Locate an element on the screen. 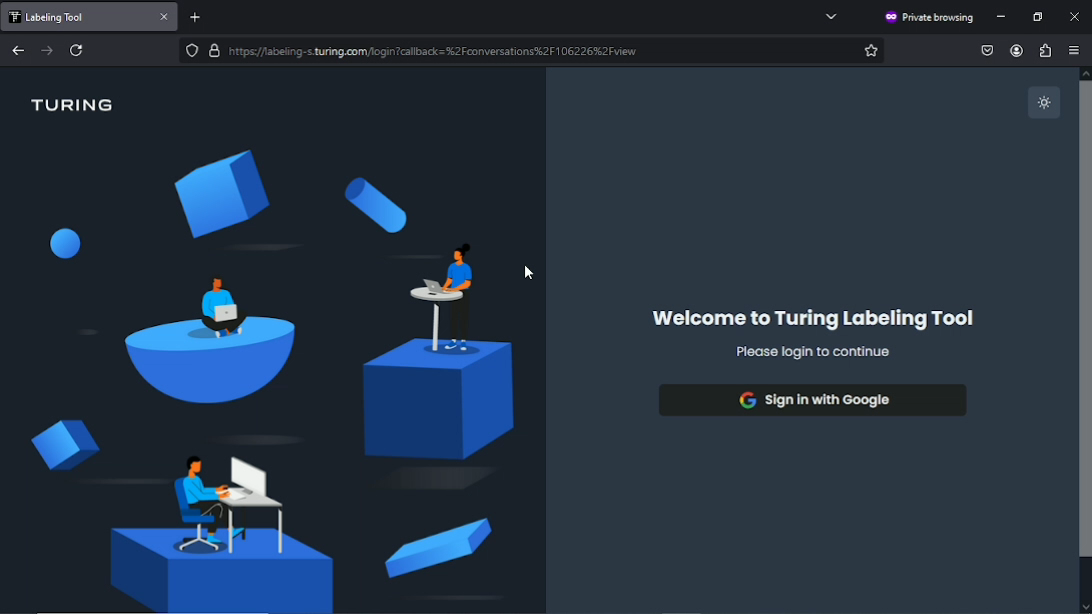  open application menu is located at coordinates (1074, 52).